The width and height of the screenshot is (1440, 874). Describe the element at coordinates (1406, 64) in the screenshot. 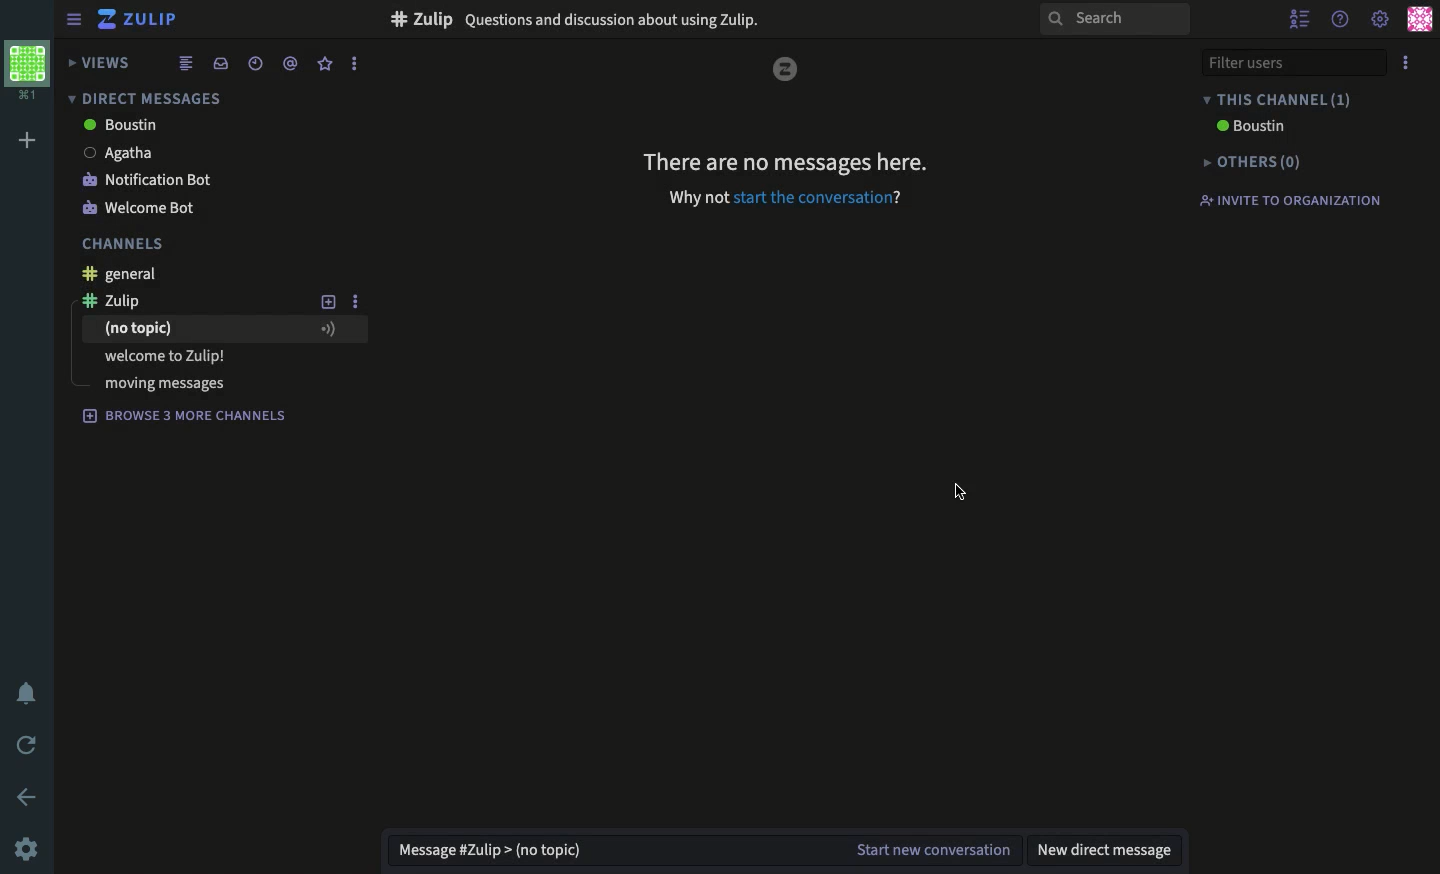

I see `options` at that location.